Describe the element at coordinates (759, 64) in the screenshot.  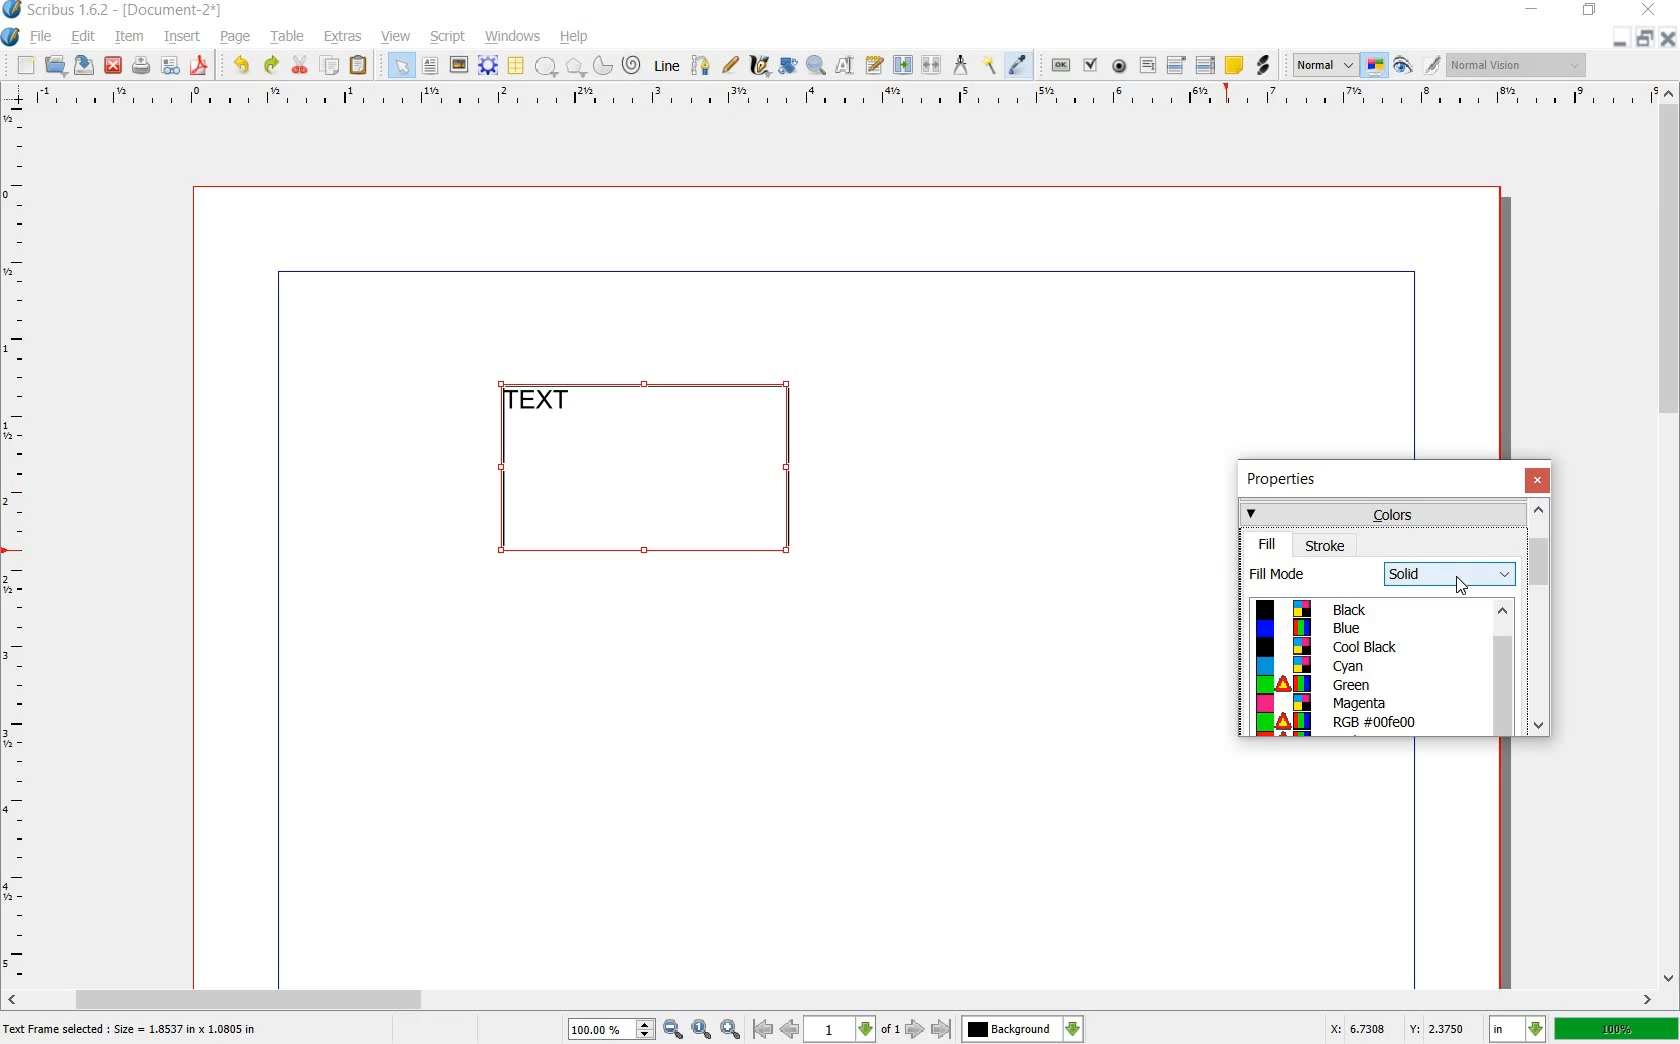
I see `calligraphic line` at that location.